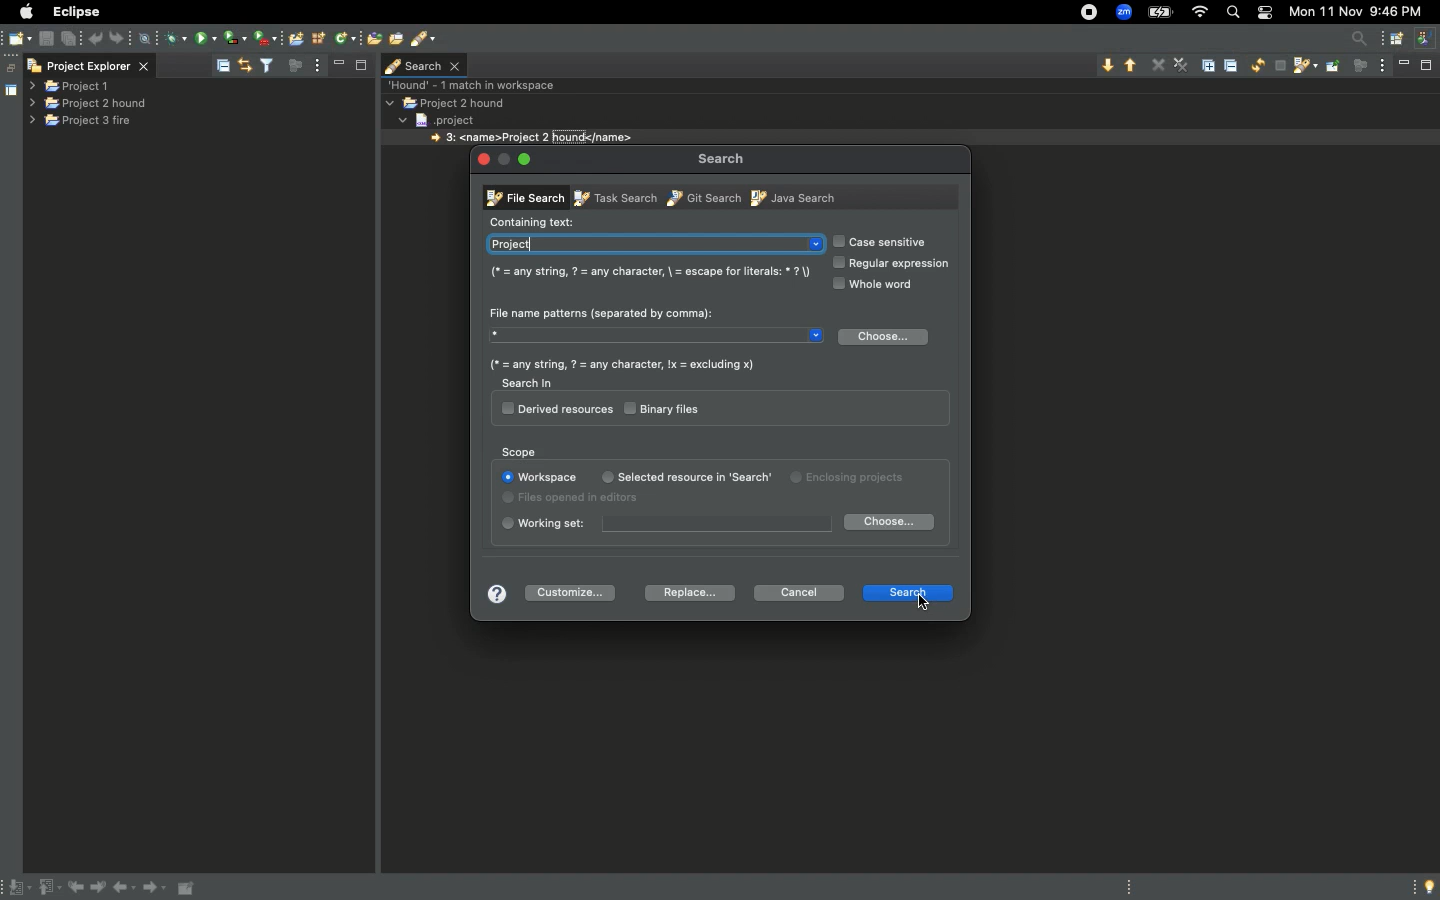 The image size is (1440, 900). I want to click on (* = any string, 7 = any character, \ = escape for literals: * 7), so click(647, 272).